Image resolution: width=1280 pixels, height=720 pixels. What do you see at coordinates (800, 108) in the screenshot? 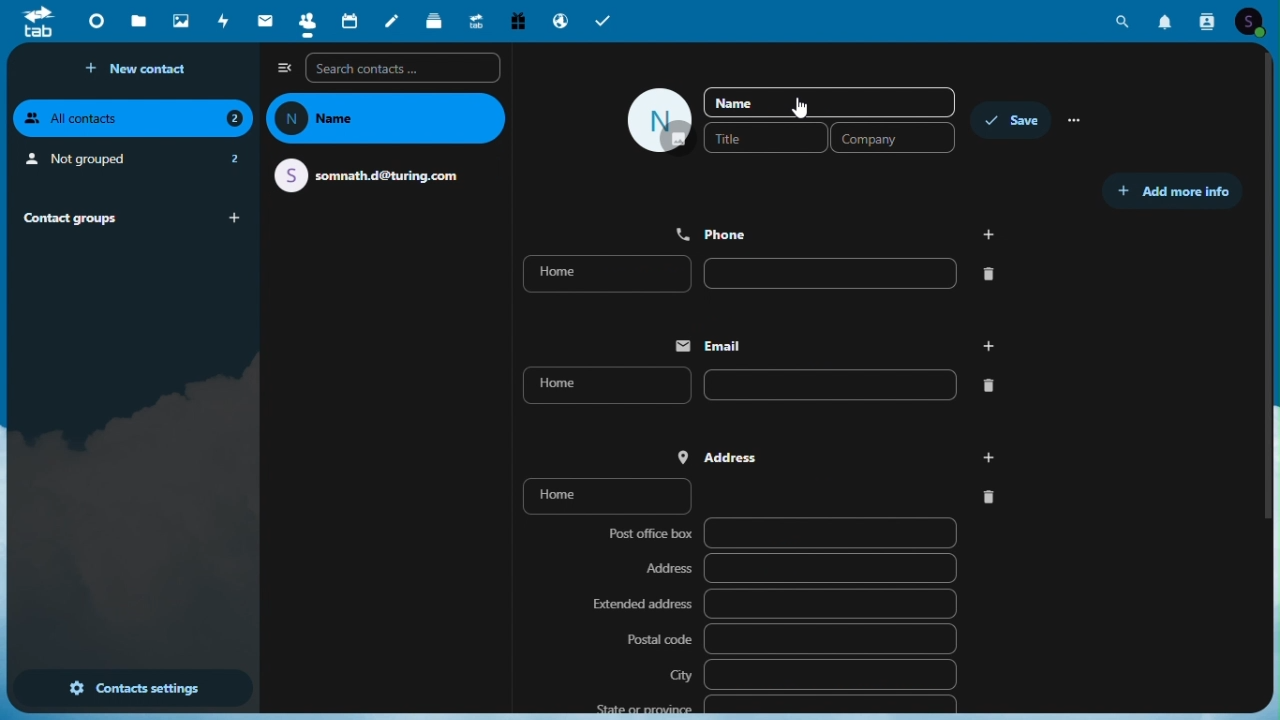
I see `cursor` at bounding box center [800, 108].